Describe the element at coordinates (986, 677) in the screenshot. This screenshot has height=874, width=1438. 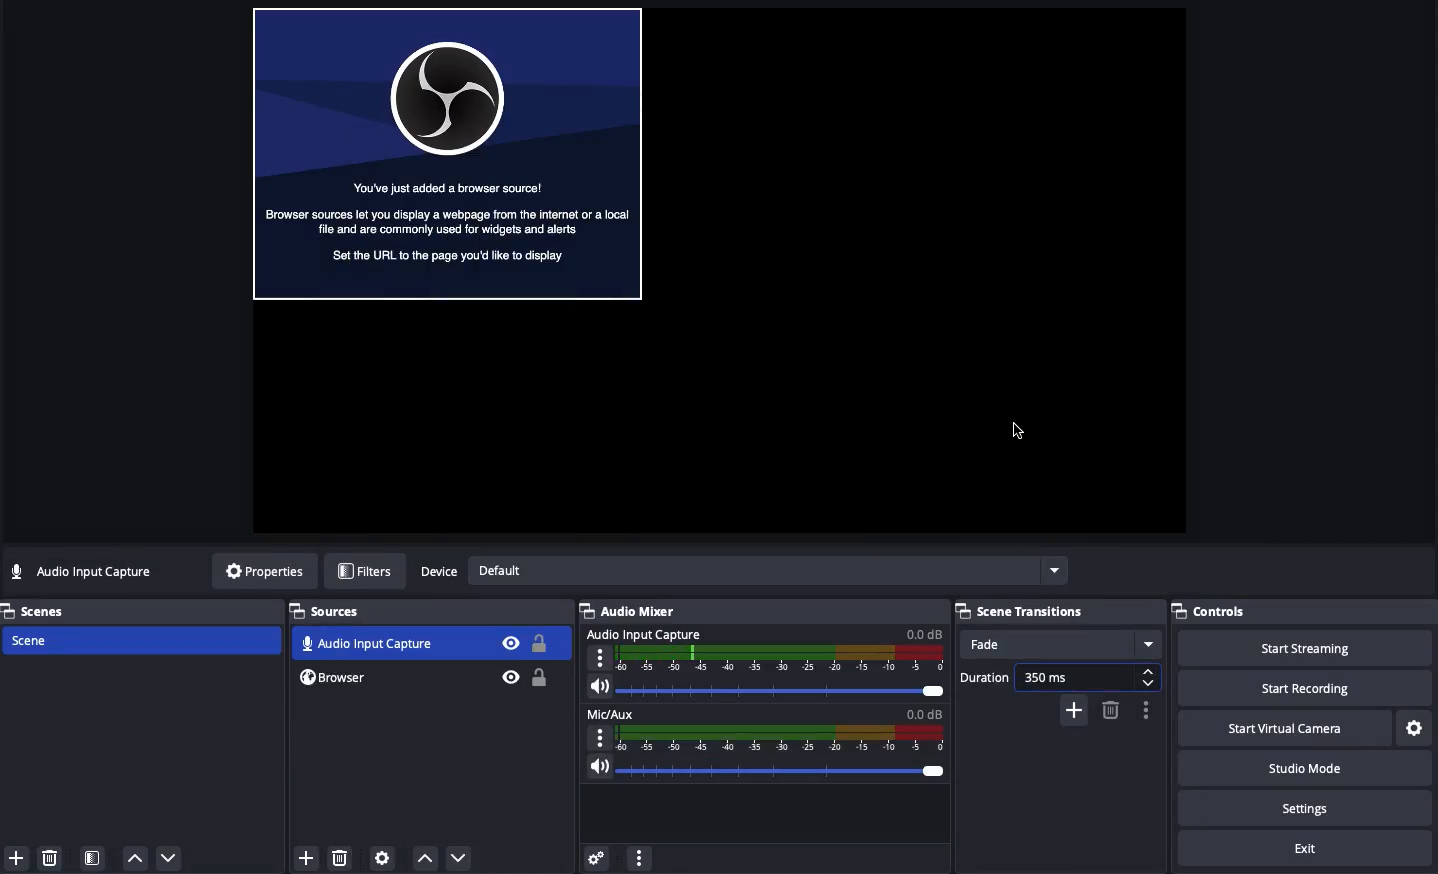
I see `Duration` at that location.